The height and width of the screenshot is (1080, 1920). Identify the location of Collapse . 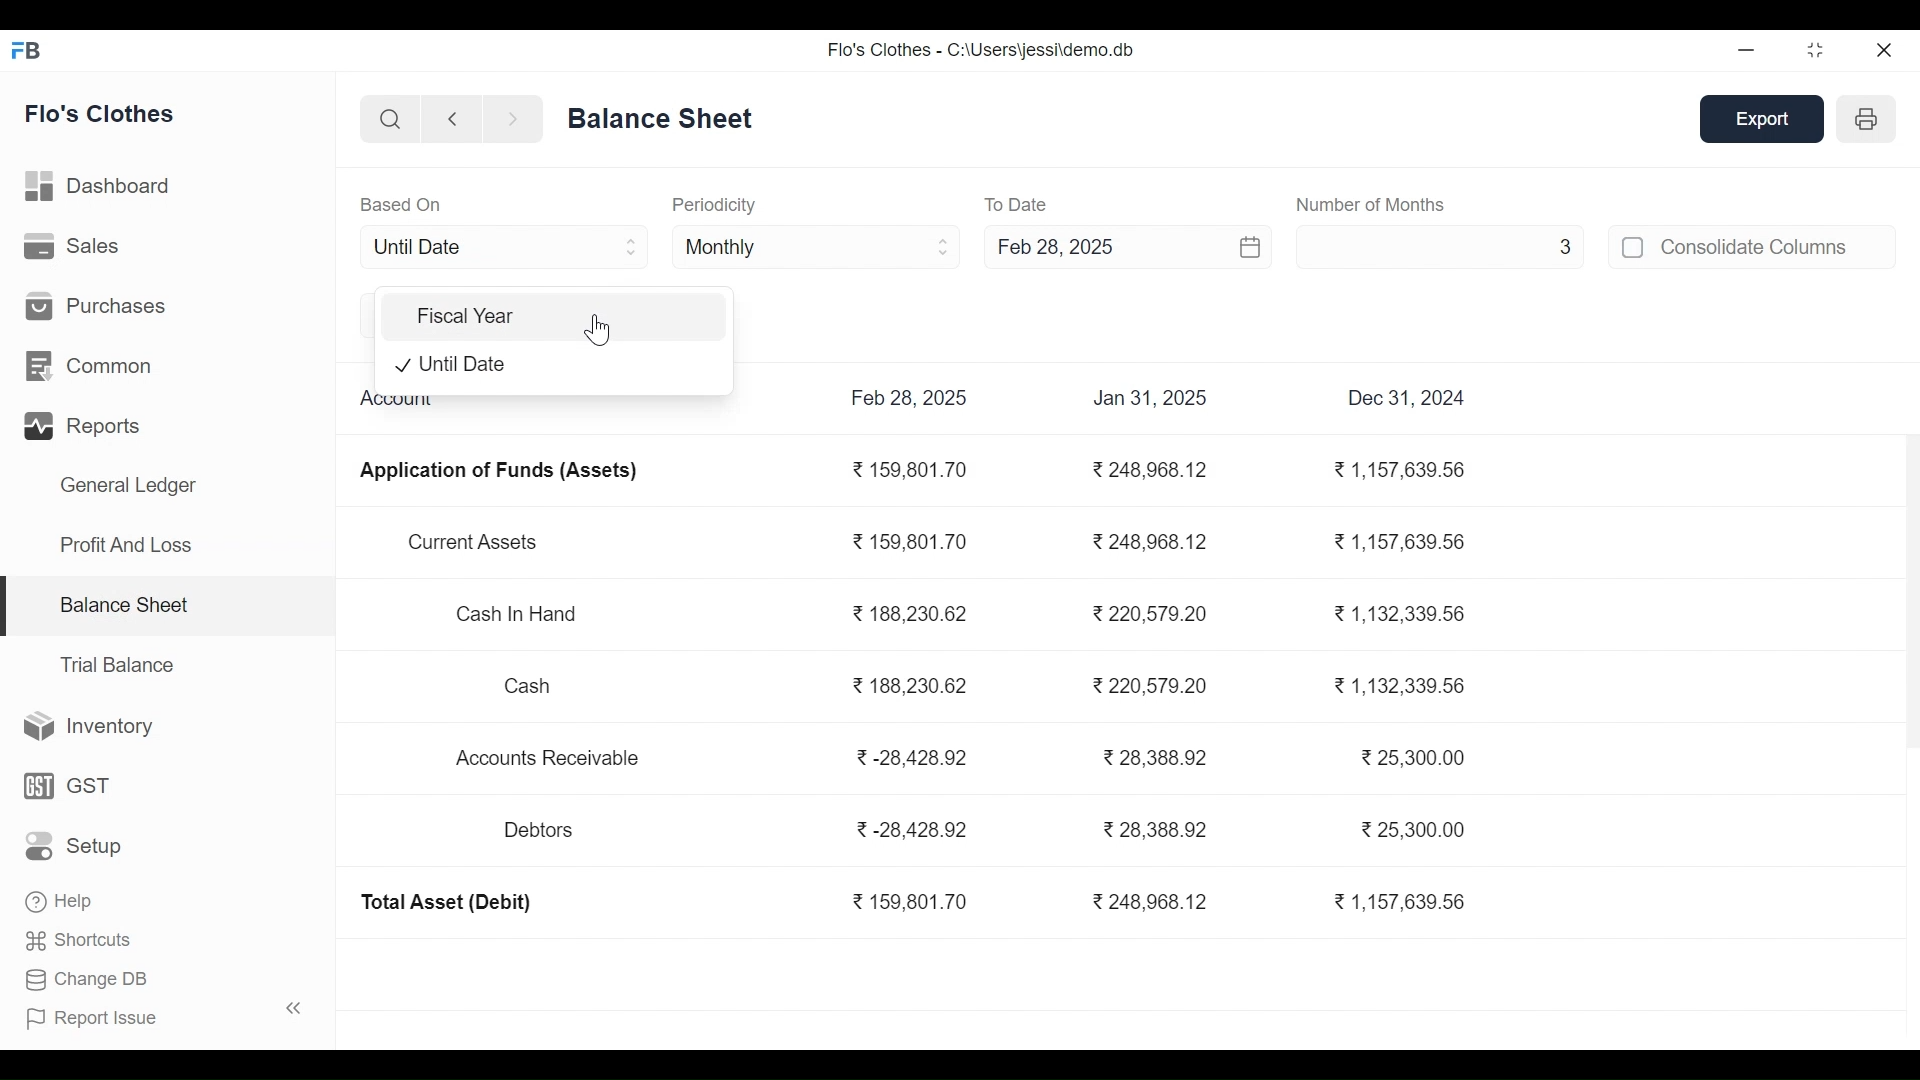
(294, 1007).